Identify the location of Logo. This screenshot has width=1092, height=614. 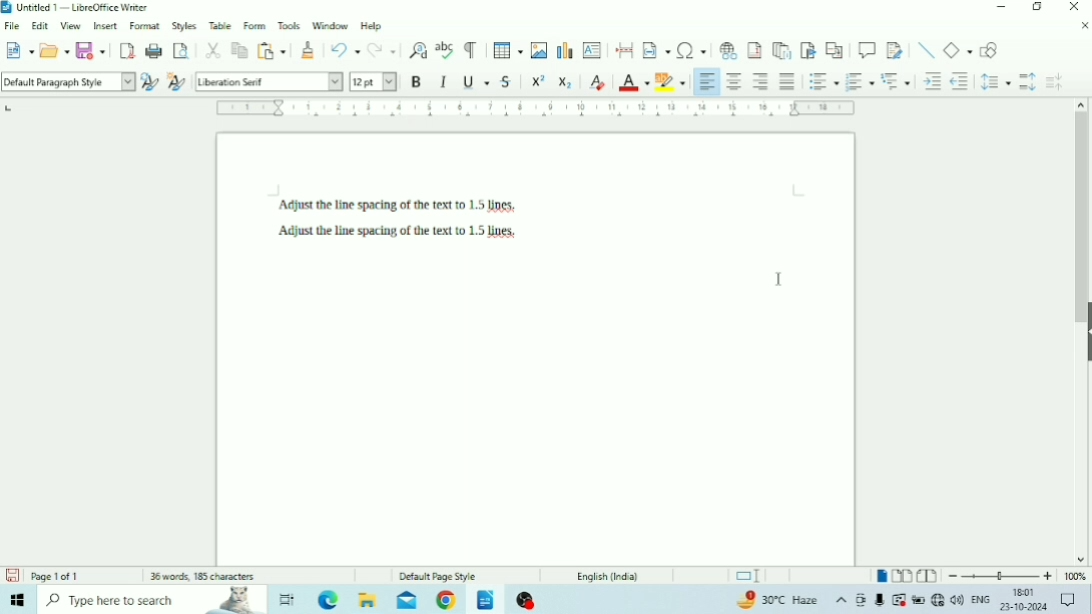
(7, 8).